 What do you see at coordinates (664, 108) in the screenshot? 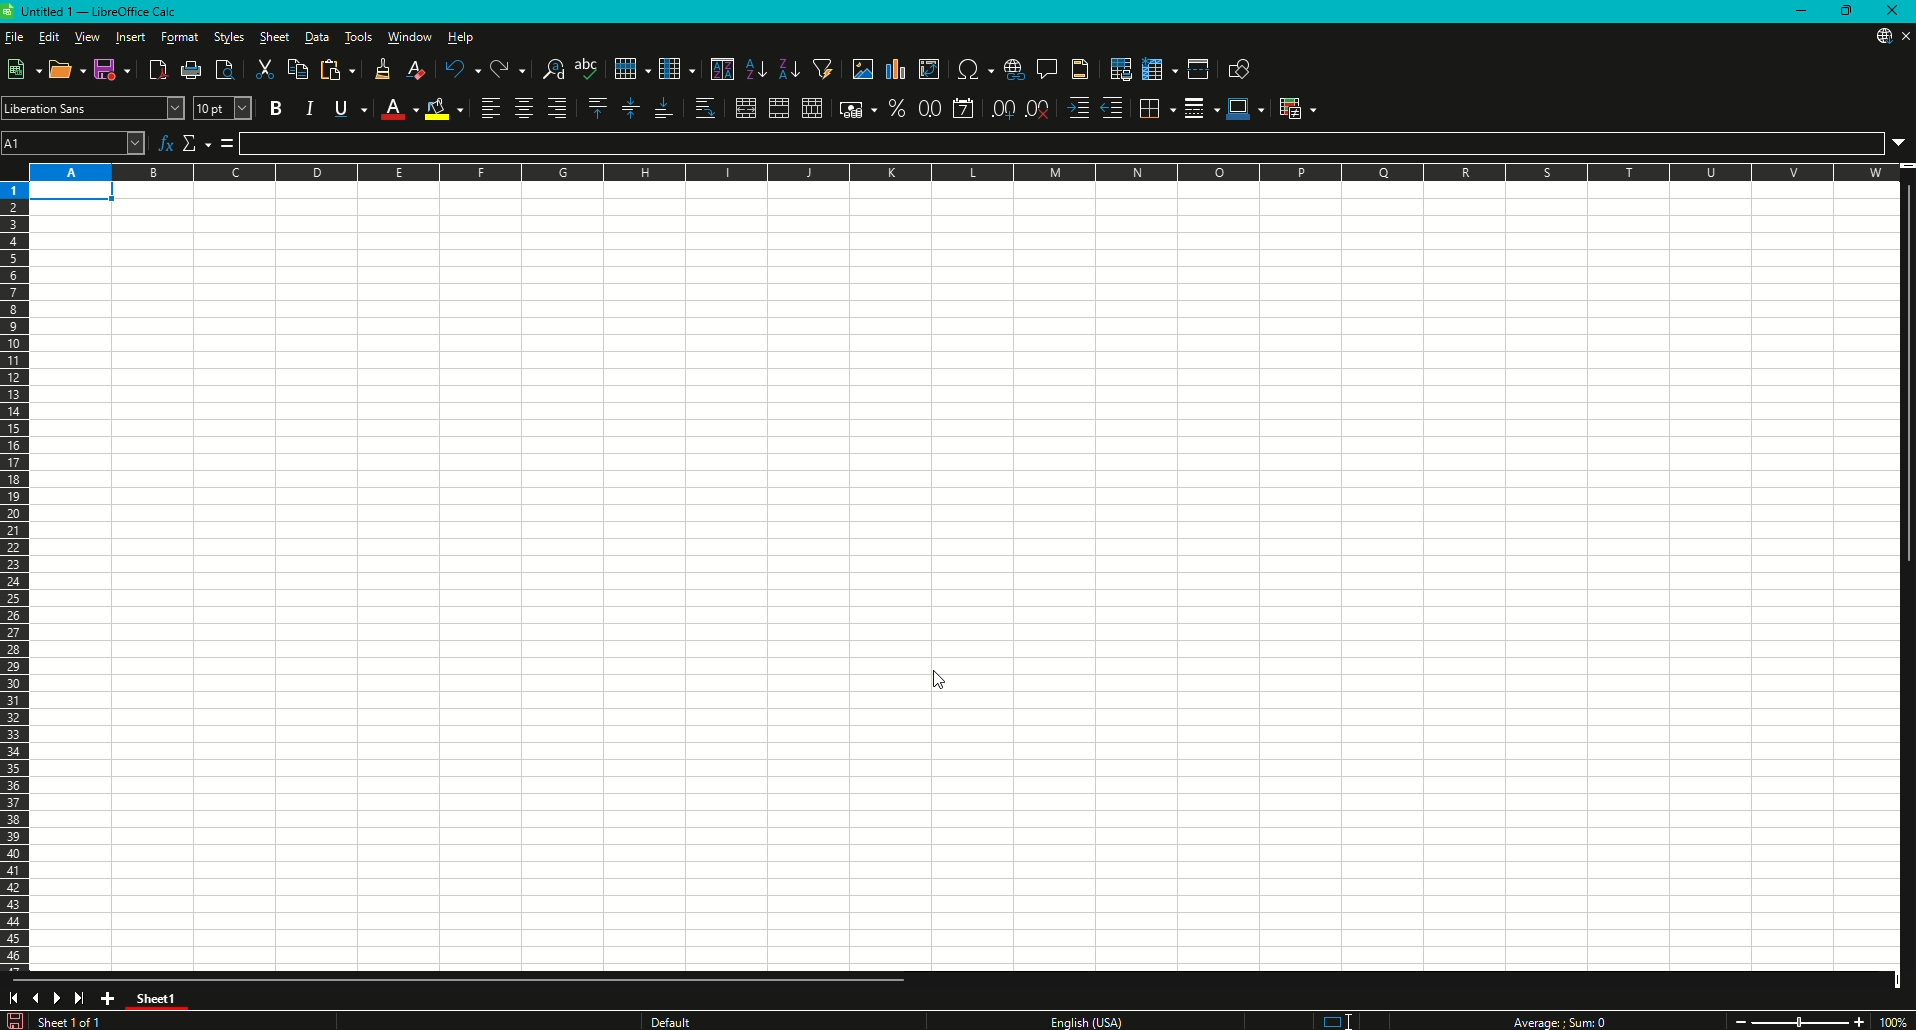
I see `Align Bottom` at bounding box center [664, 108].